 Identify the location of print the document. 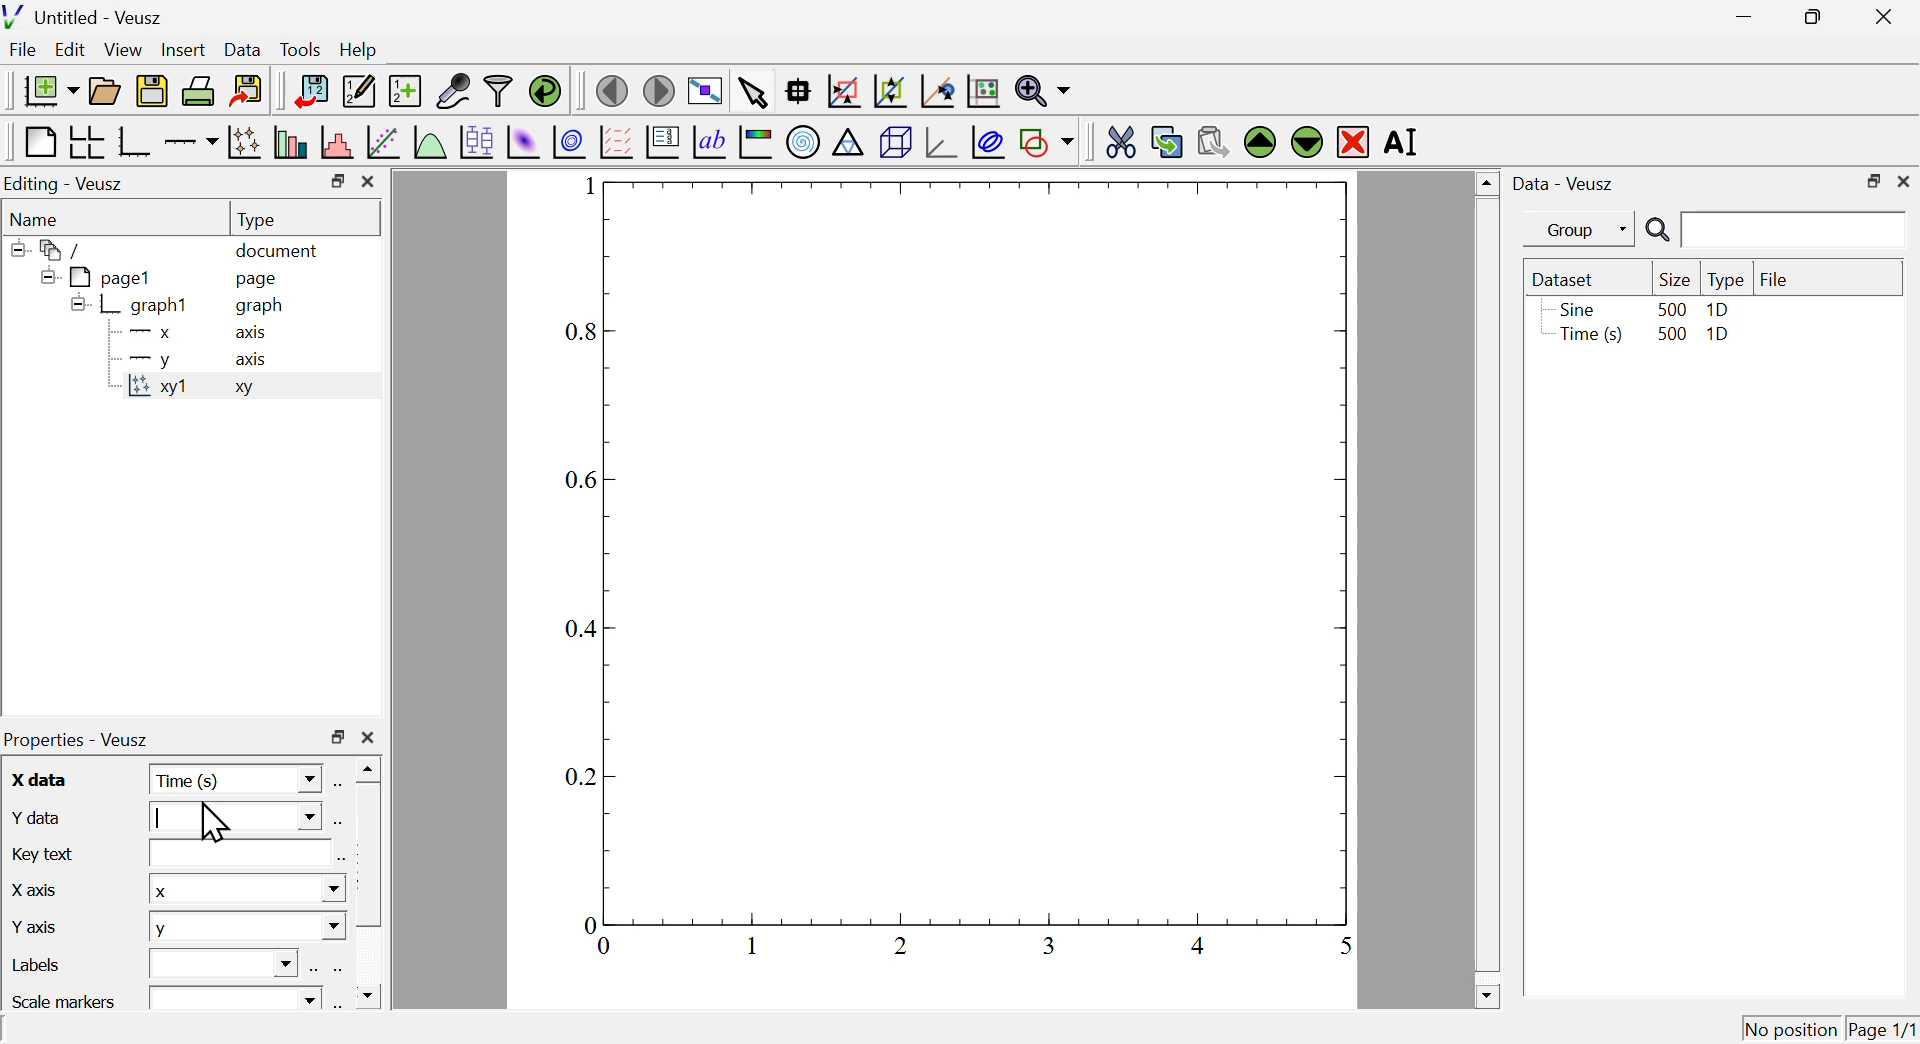
(200, 91).